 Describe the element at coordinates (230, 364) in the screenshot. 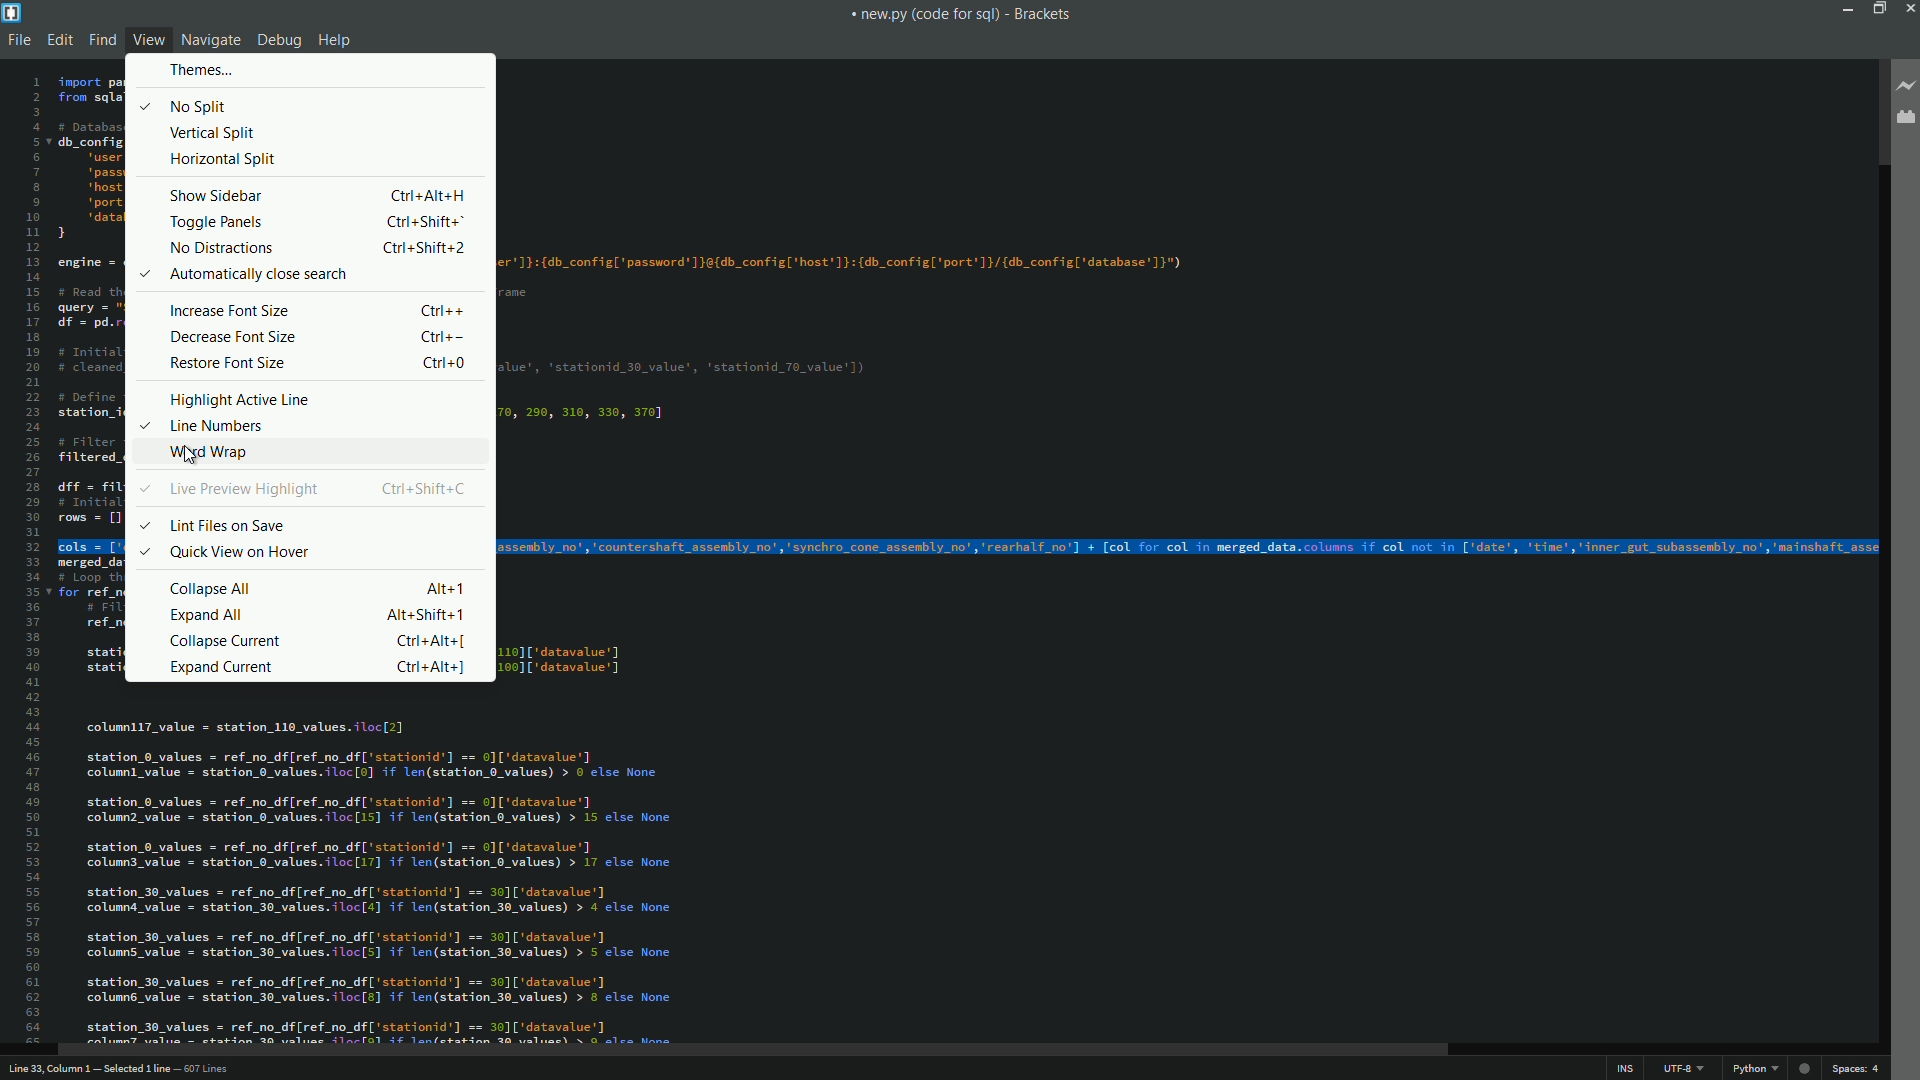

I see `restore font size` at that location.